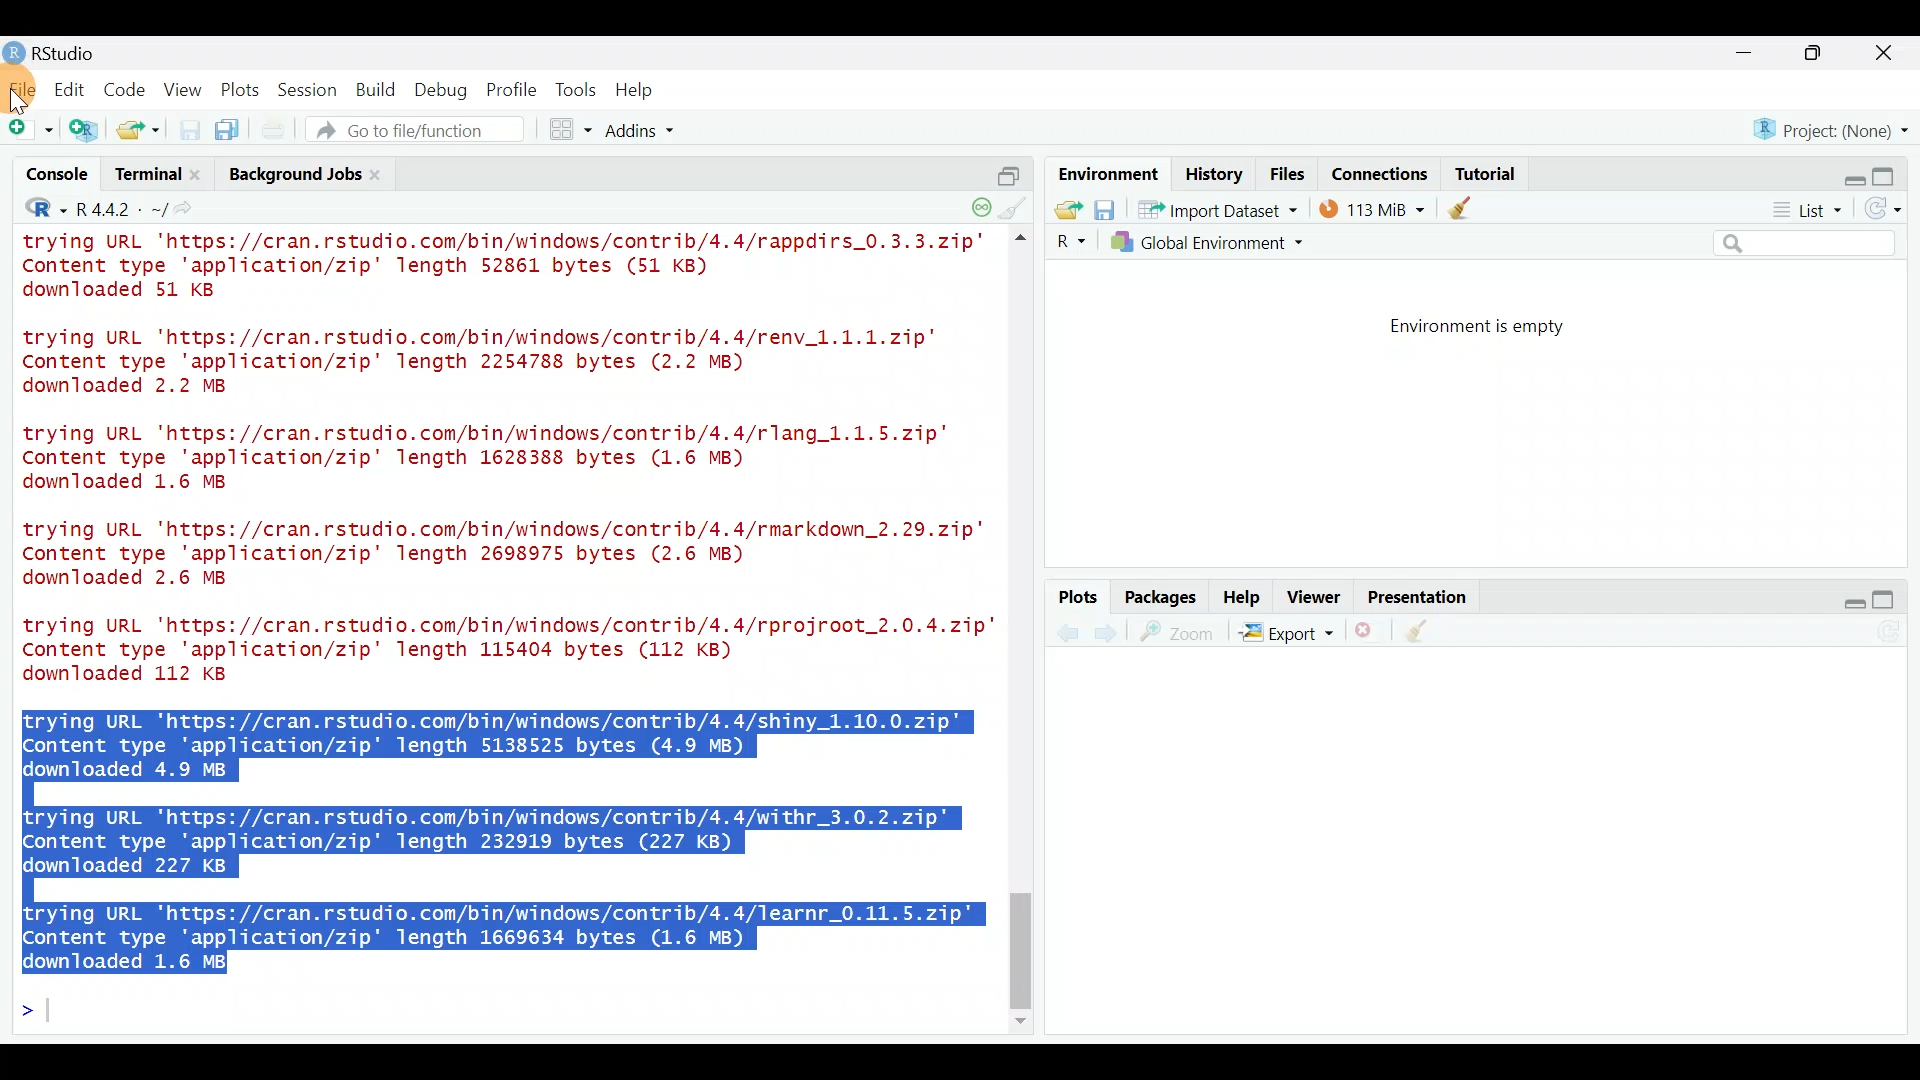 The height and width of the screenshot is (1080, 1920). Describe the element at coordinates (311, 89) in the screenshot. I see `Session` at that location.